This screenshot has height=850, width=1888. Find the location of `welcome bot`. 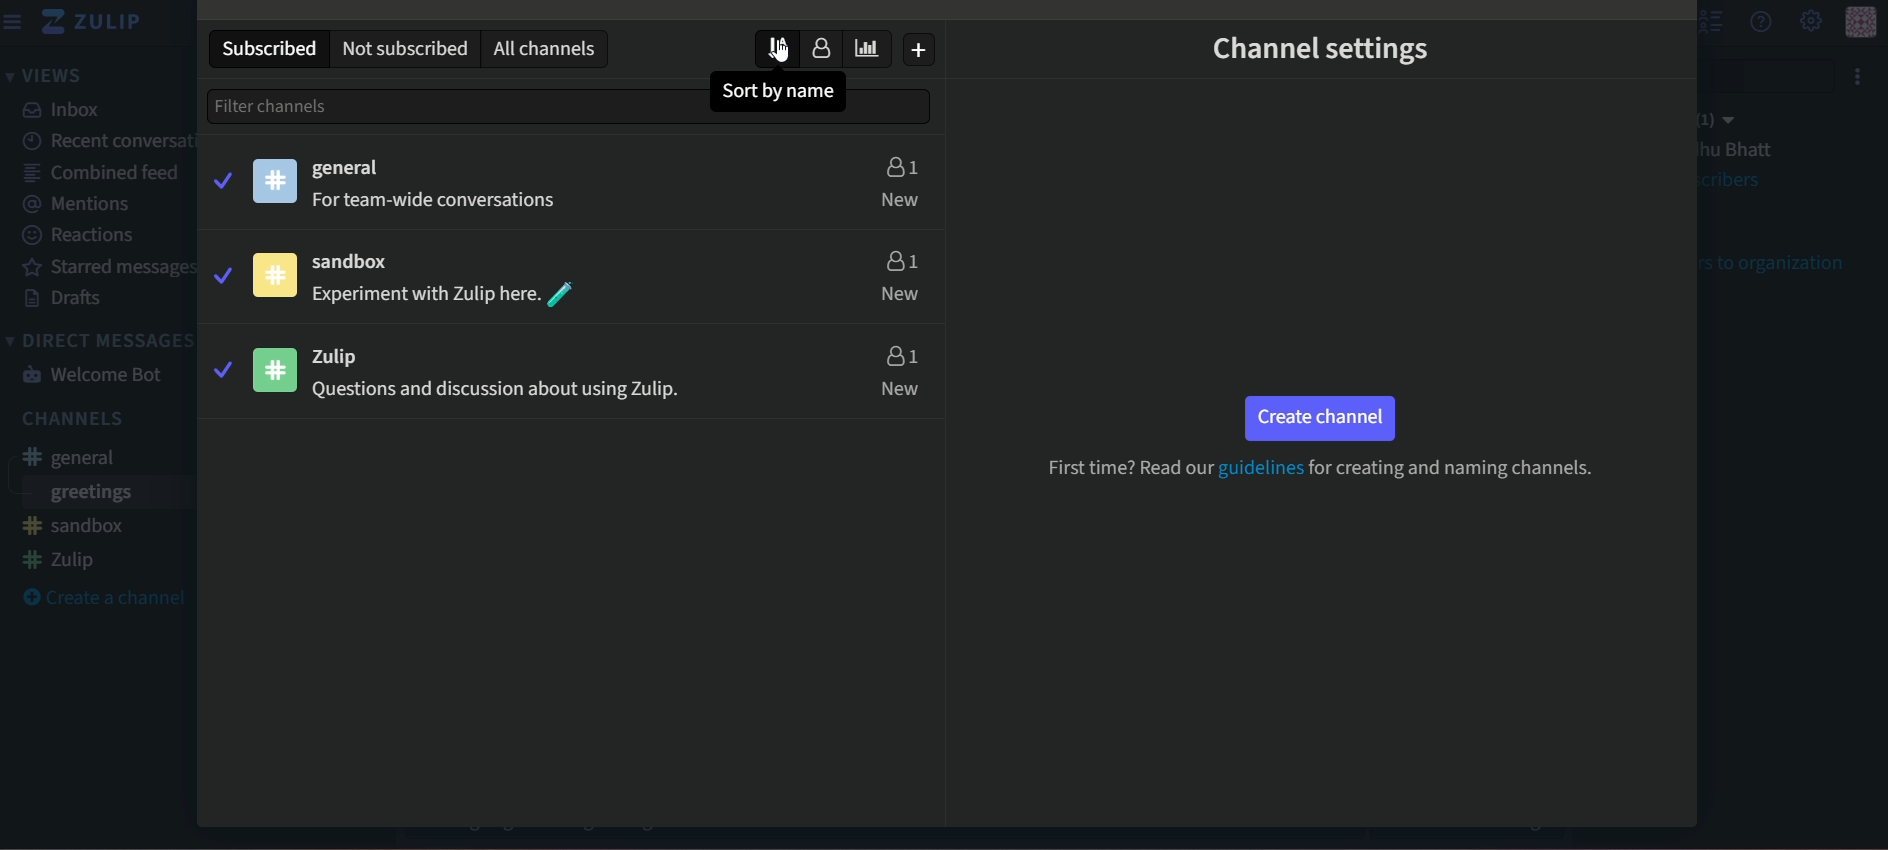

welcome bot is located at coordinates (96, 373).